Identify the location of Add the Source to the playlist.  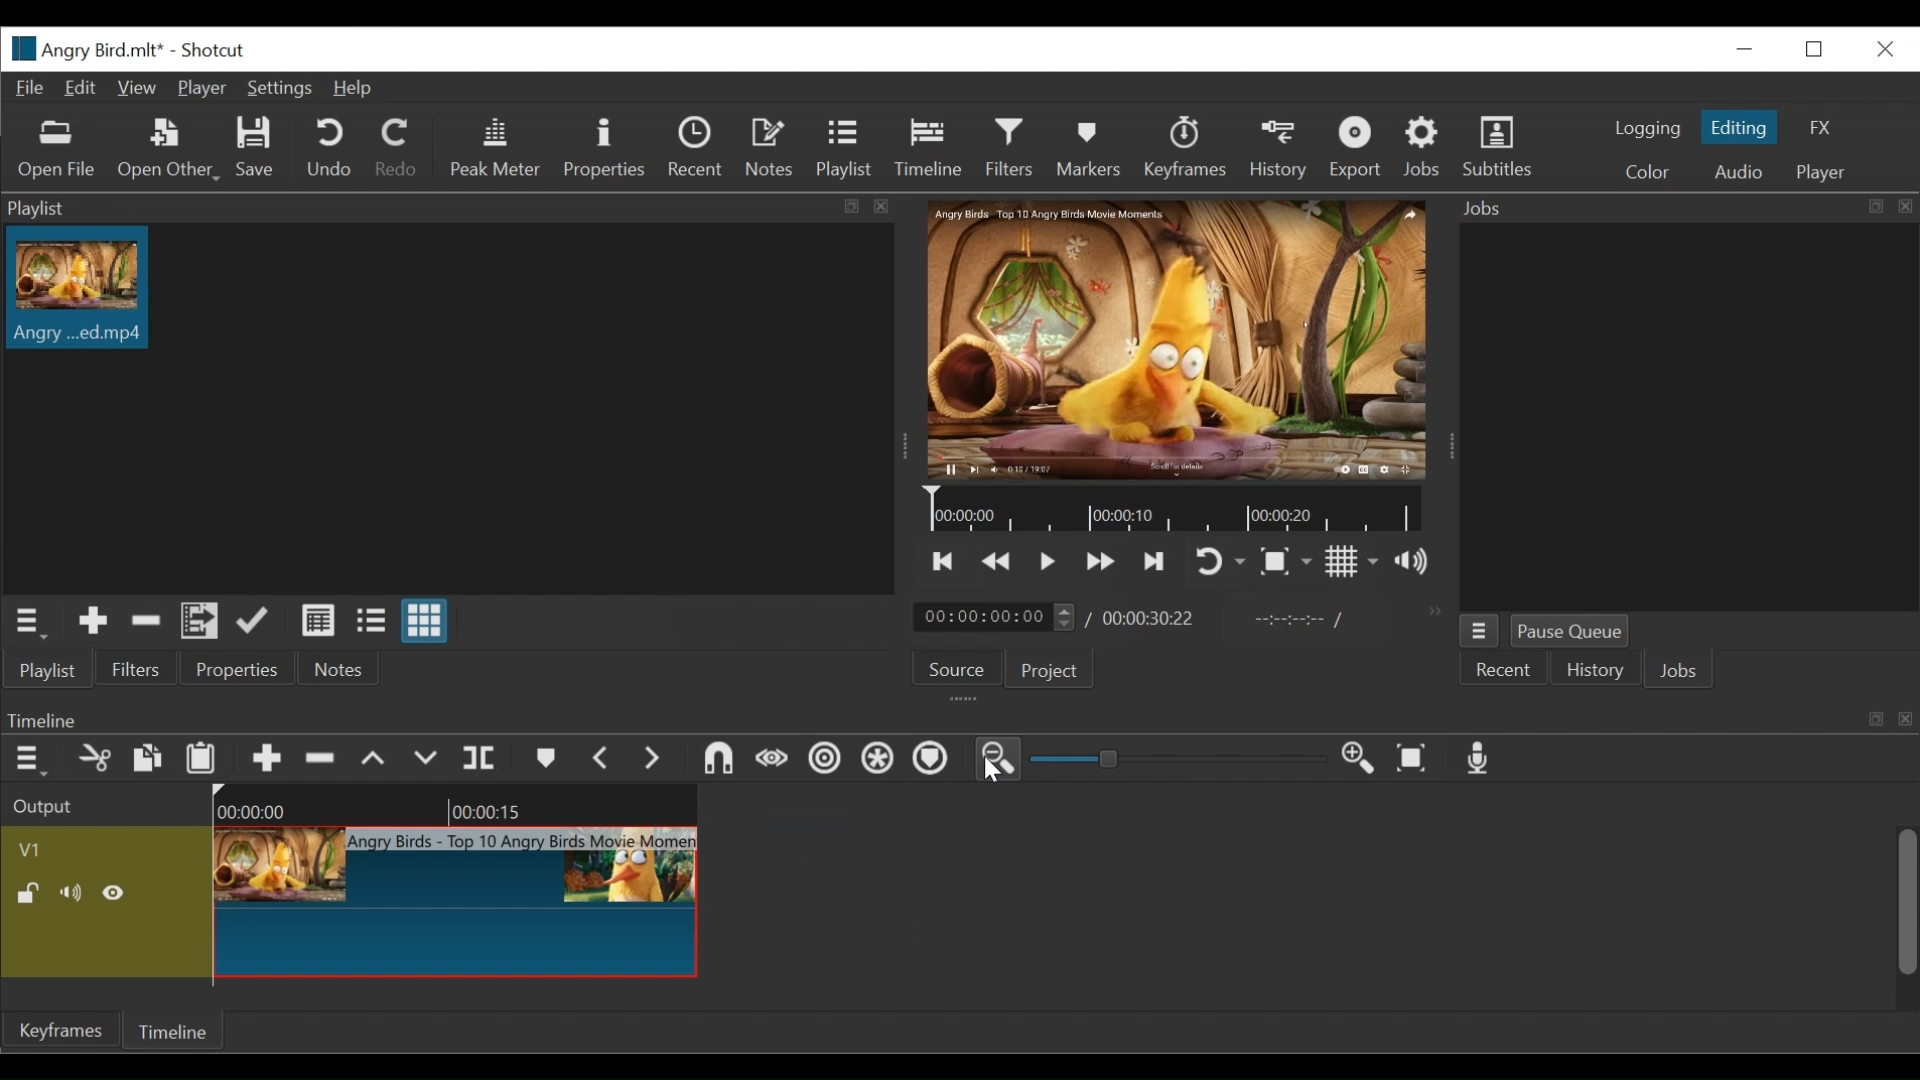
(94, 620).